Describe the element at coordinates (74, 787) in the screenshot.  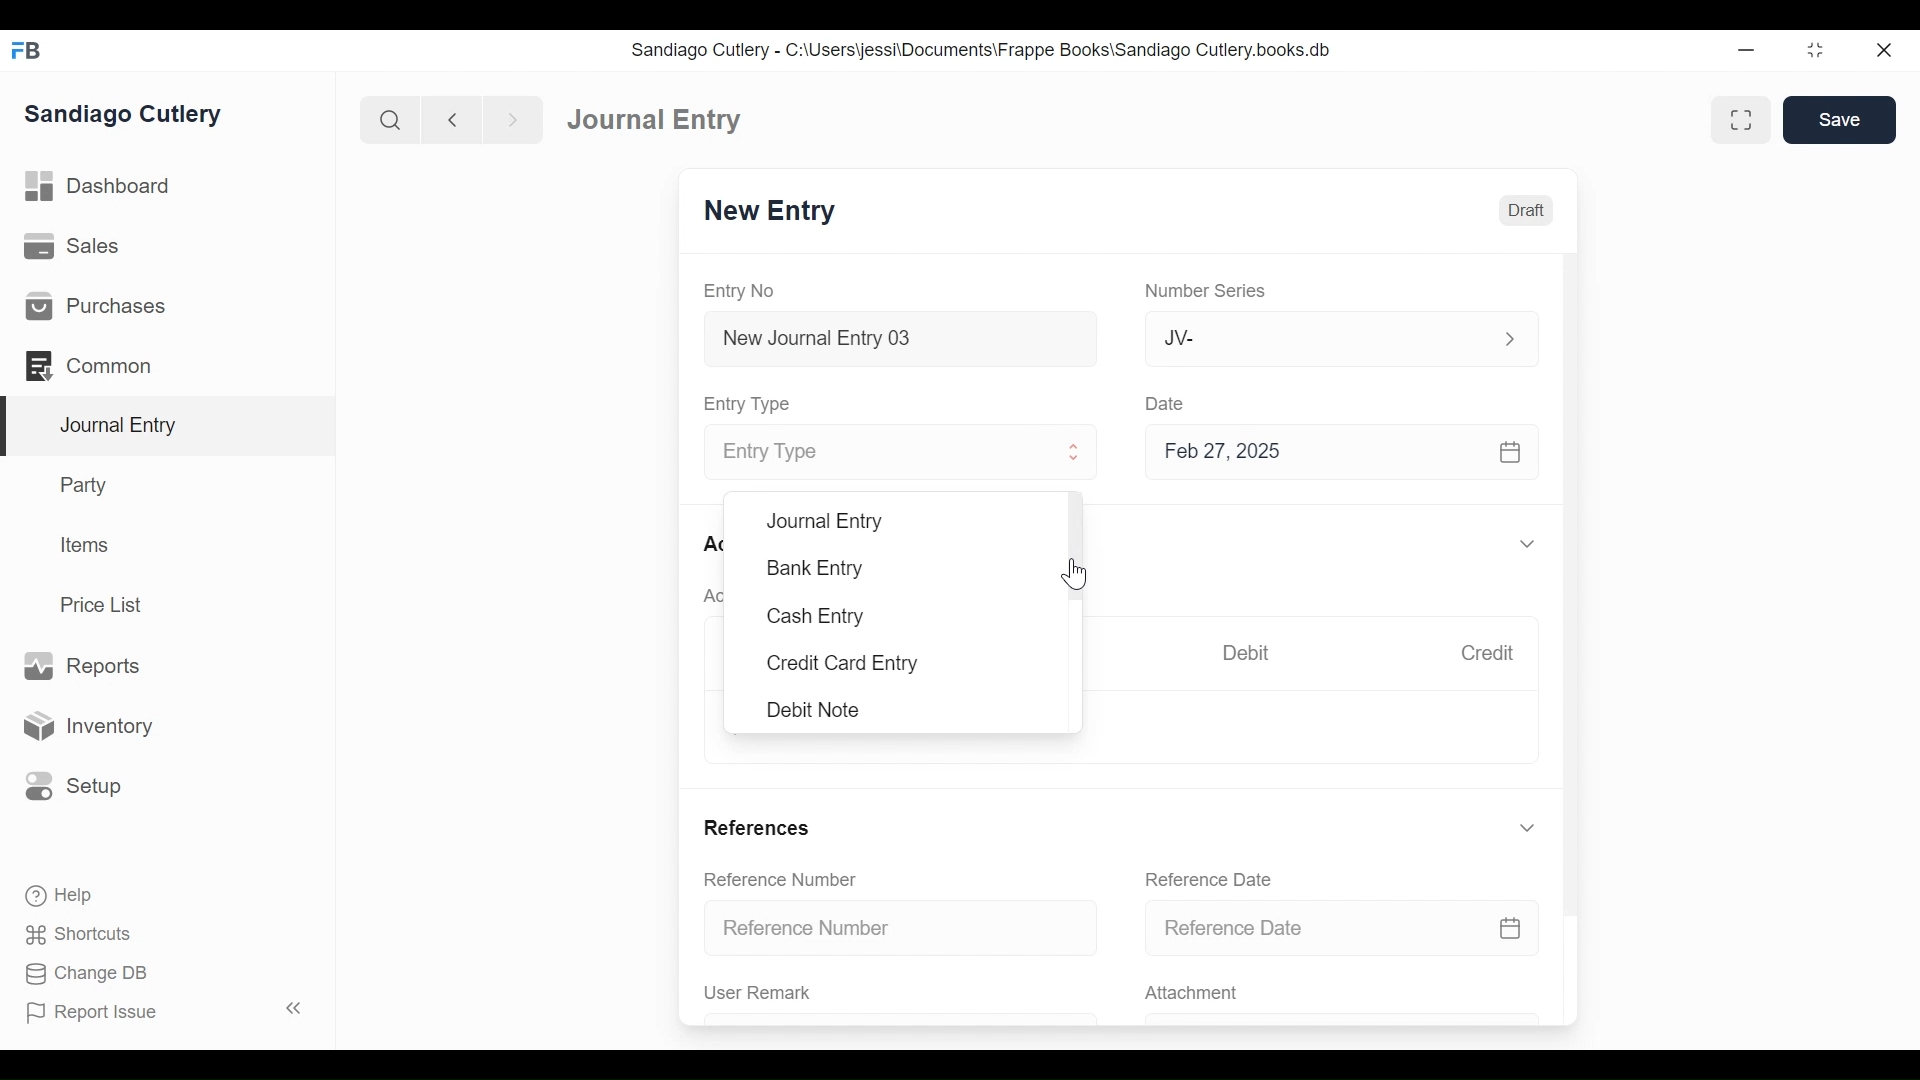
I see `Setup` at that location.